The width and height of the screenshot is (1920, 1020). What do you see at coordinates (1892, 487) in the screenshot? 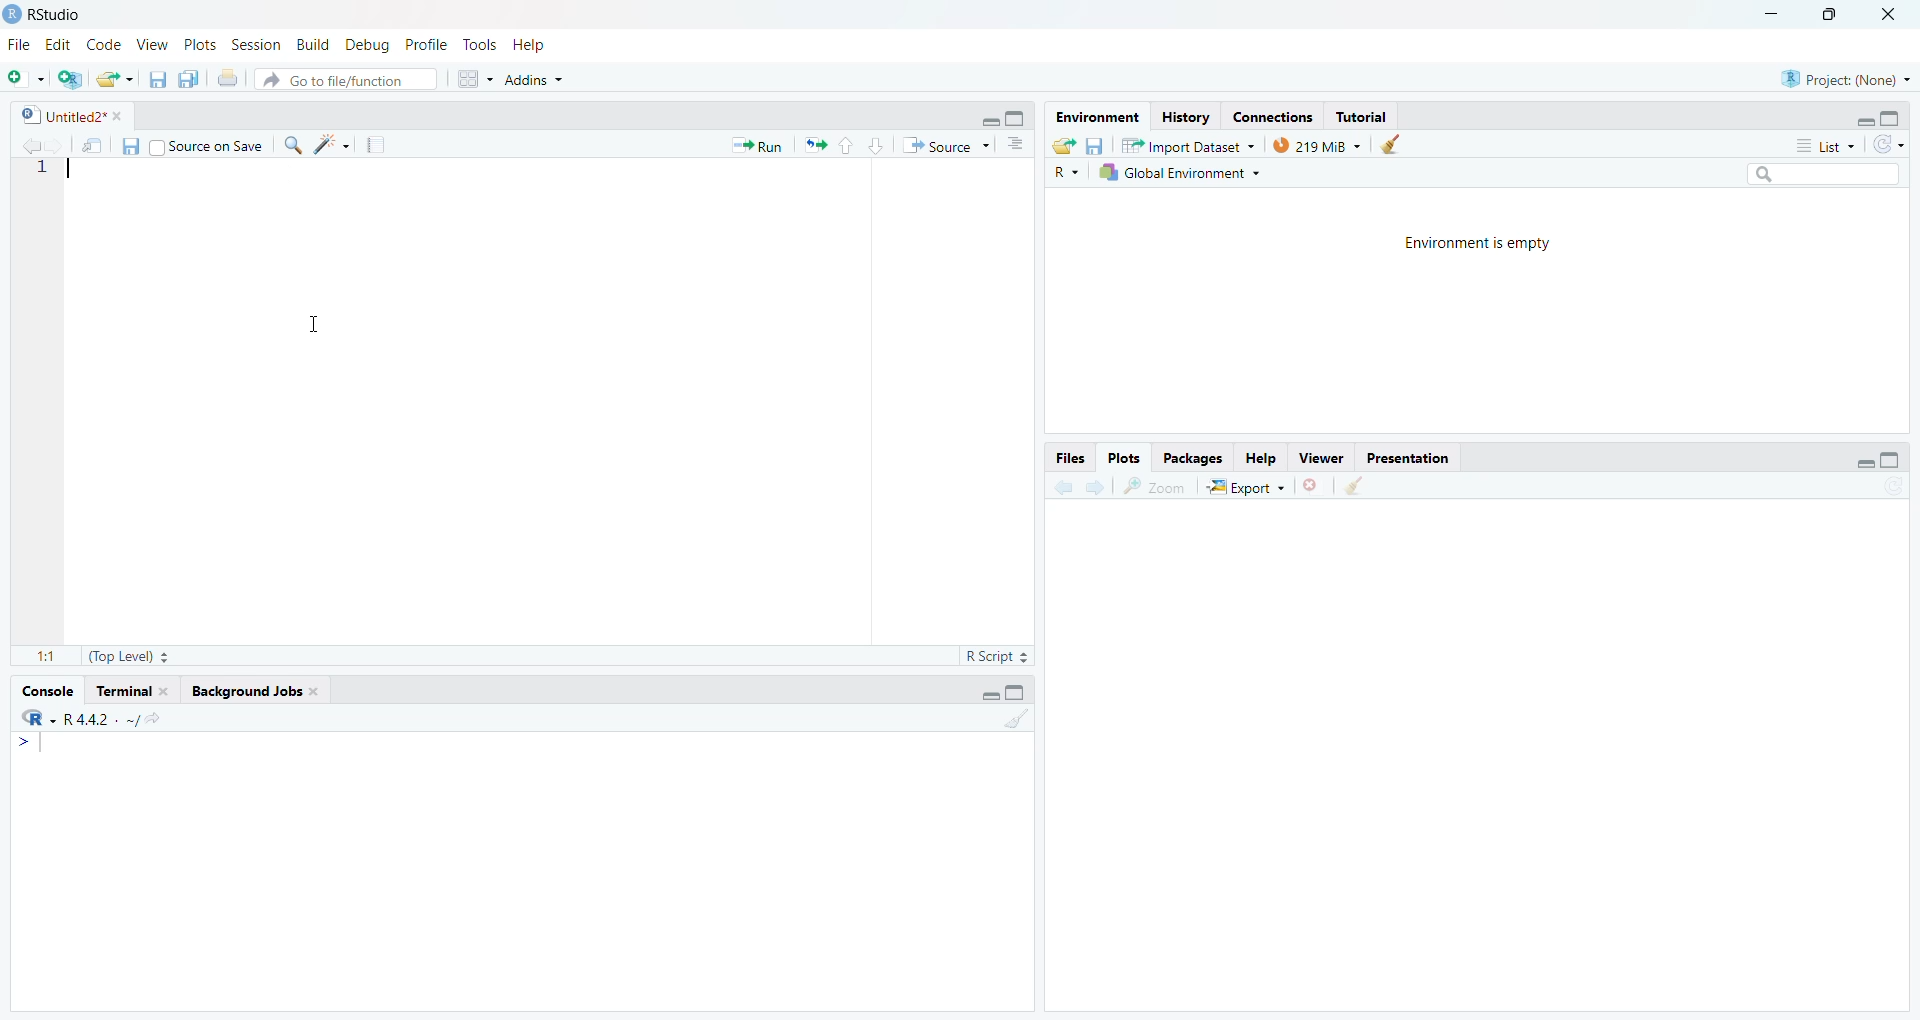
I see `Refresh list` at bounding box center [1892, 487].